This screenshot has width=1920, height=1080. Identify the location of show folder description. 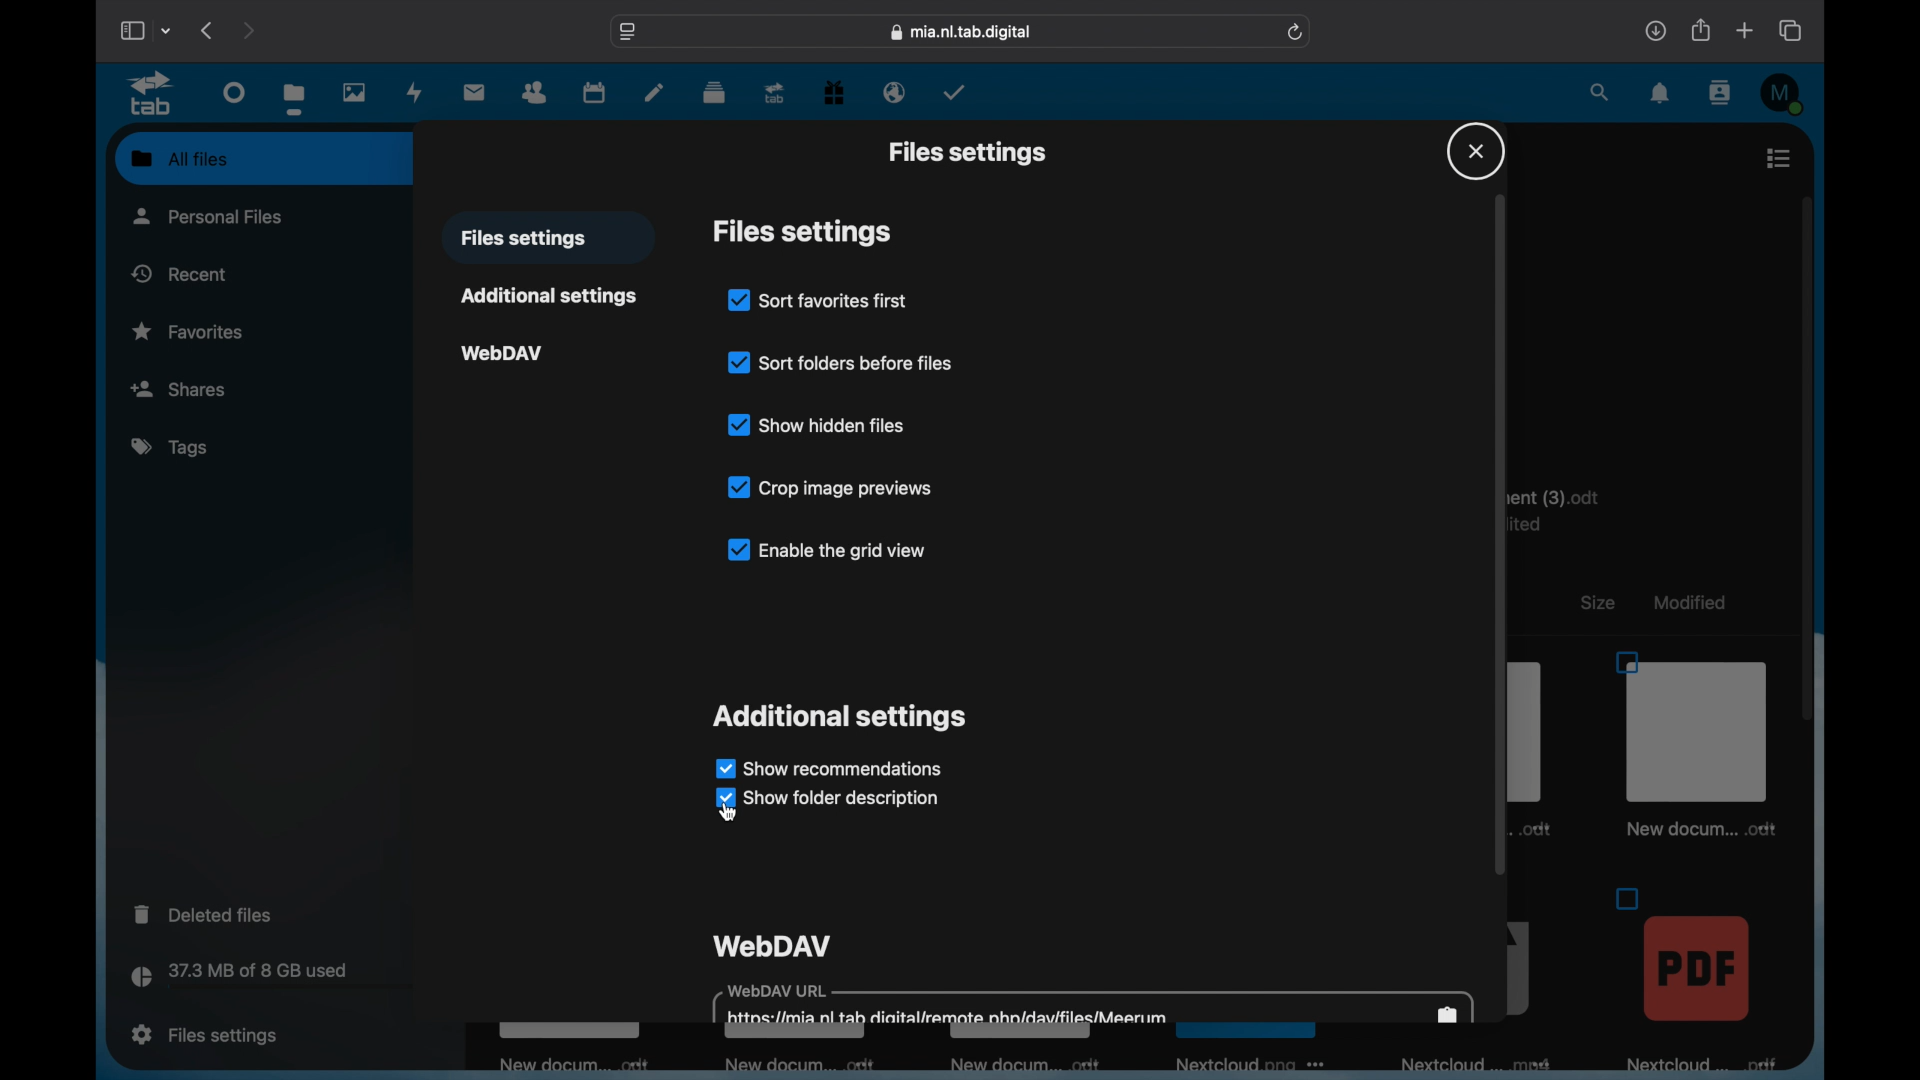
(830, 799).